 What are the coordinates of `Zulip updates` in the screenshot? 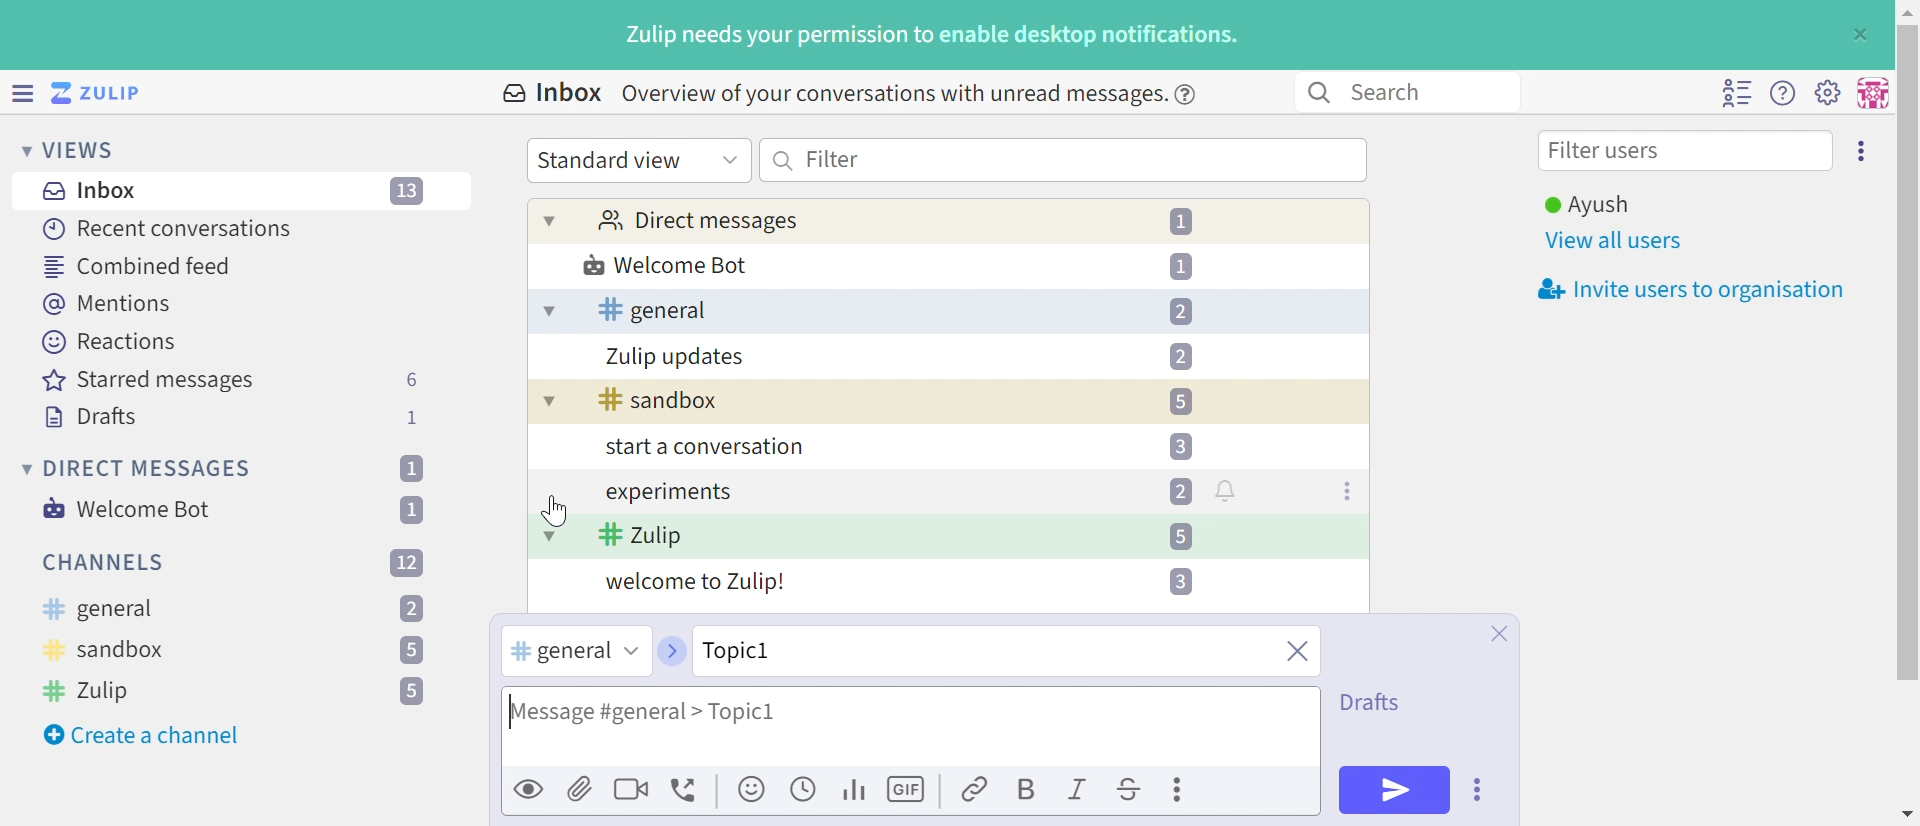 It's located at (676, 357).